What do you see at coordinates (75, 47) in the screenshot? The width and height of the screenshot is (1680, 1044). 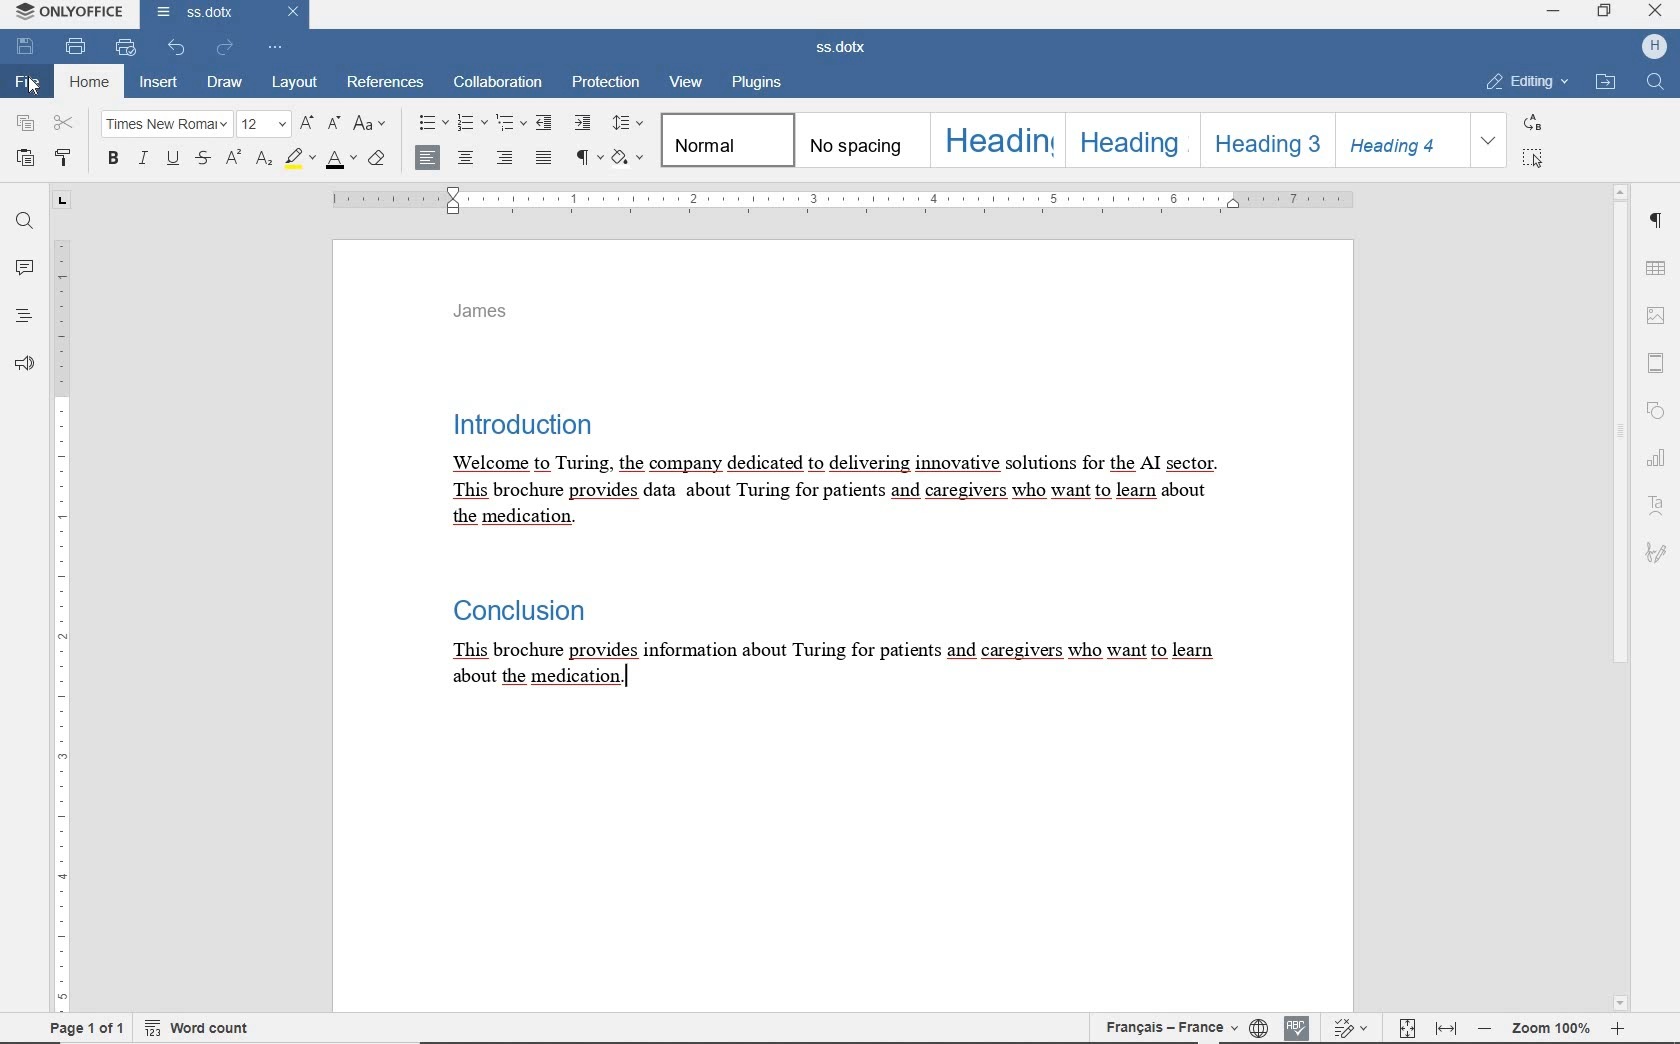 I see `PRINT` at bounding box center [75, 47].